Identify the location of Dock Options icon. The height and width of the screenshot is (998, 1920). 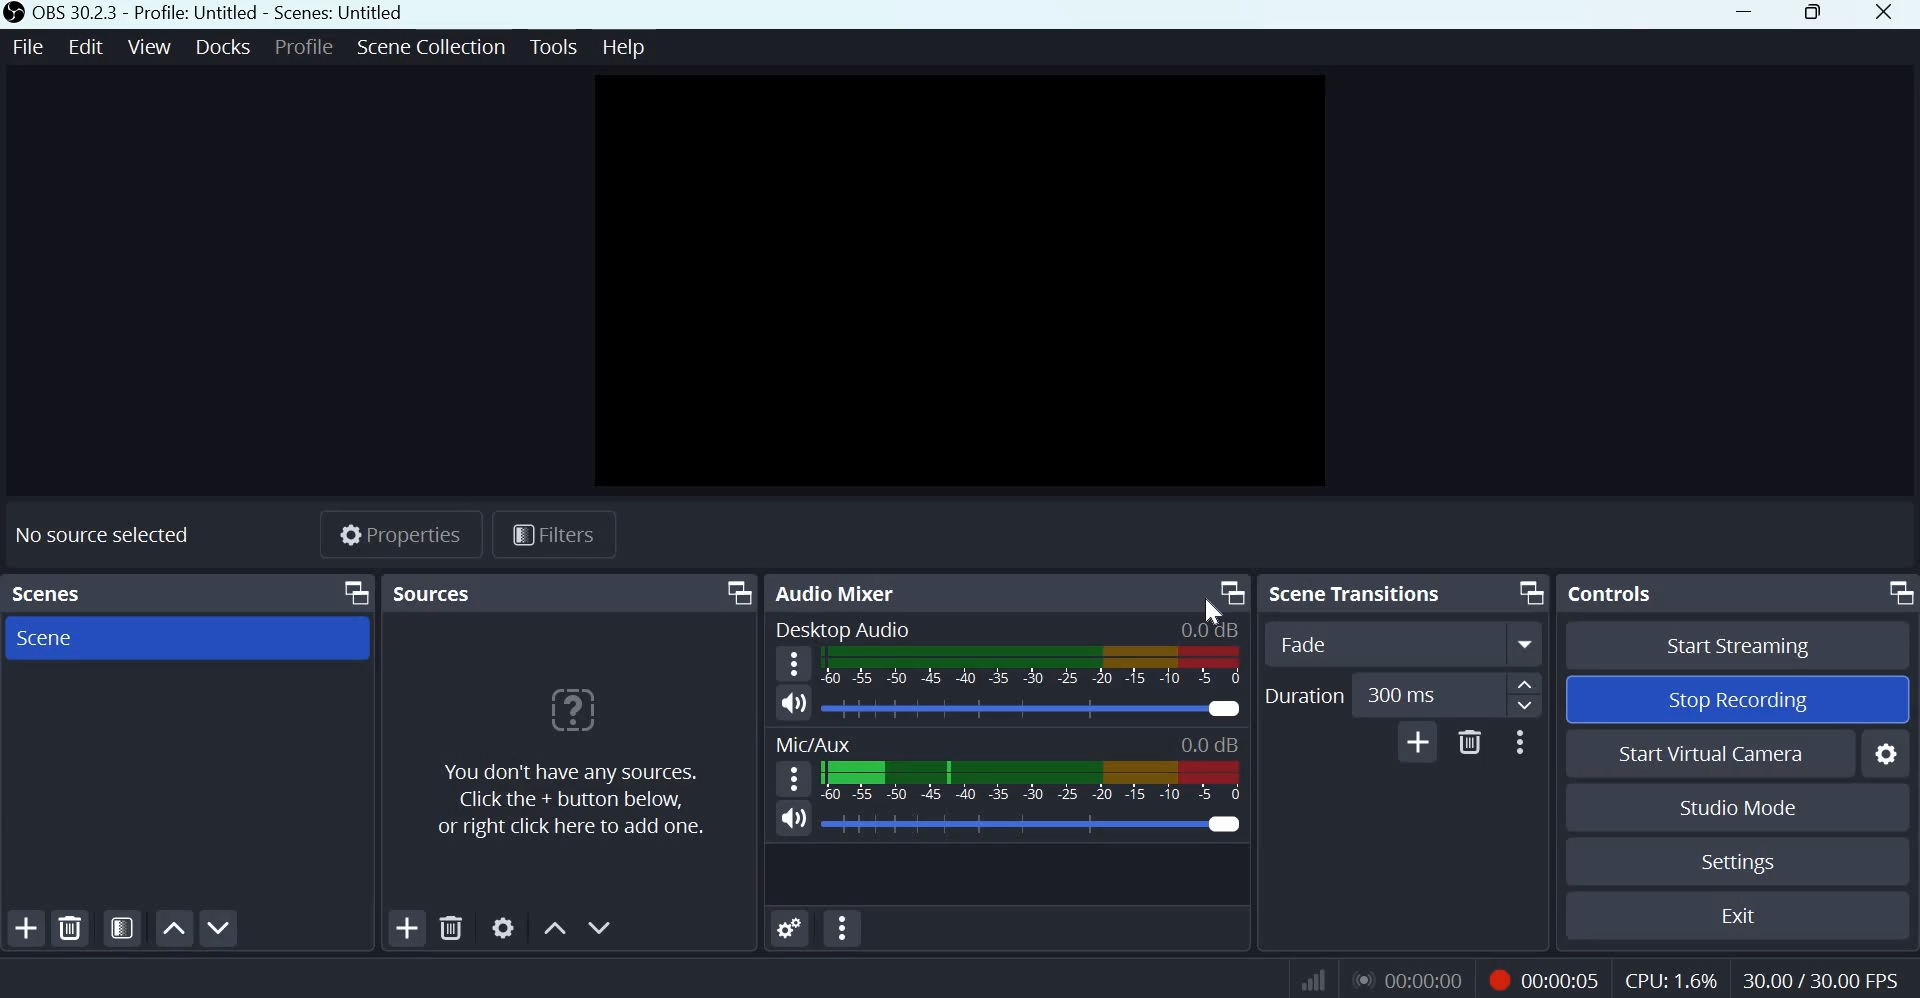
(1898, 592).